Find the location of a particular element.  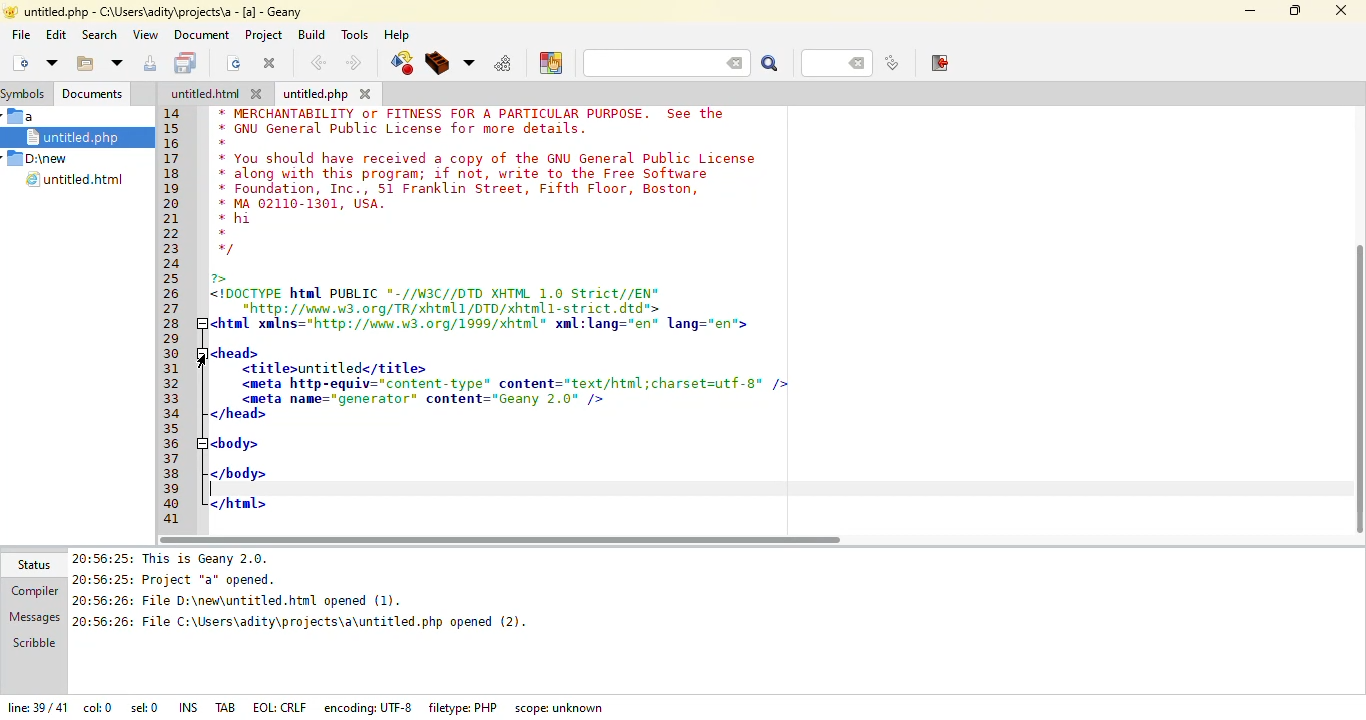

project is located at coordinates (264, 35).